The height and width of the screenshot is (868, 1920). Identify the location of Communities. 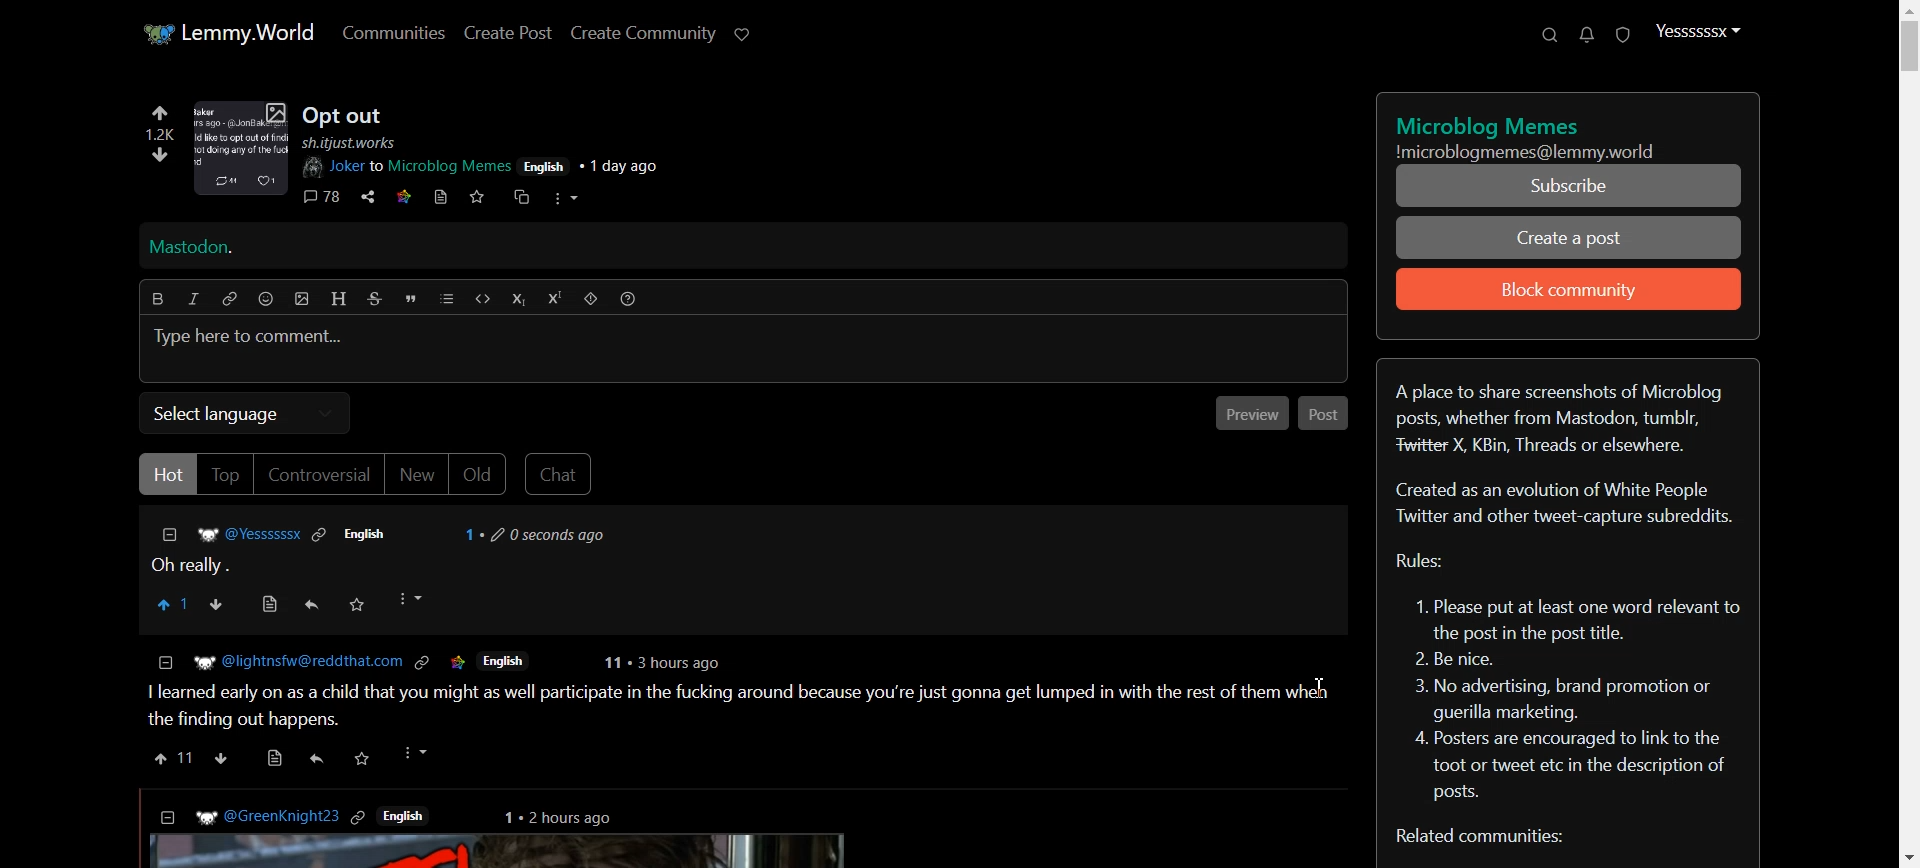
(392, 32).